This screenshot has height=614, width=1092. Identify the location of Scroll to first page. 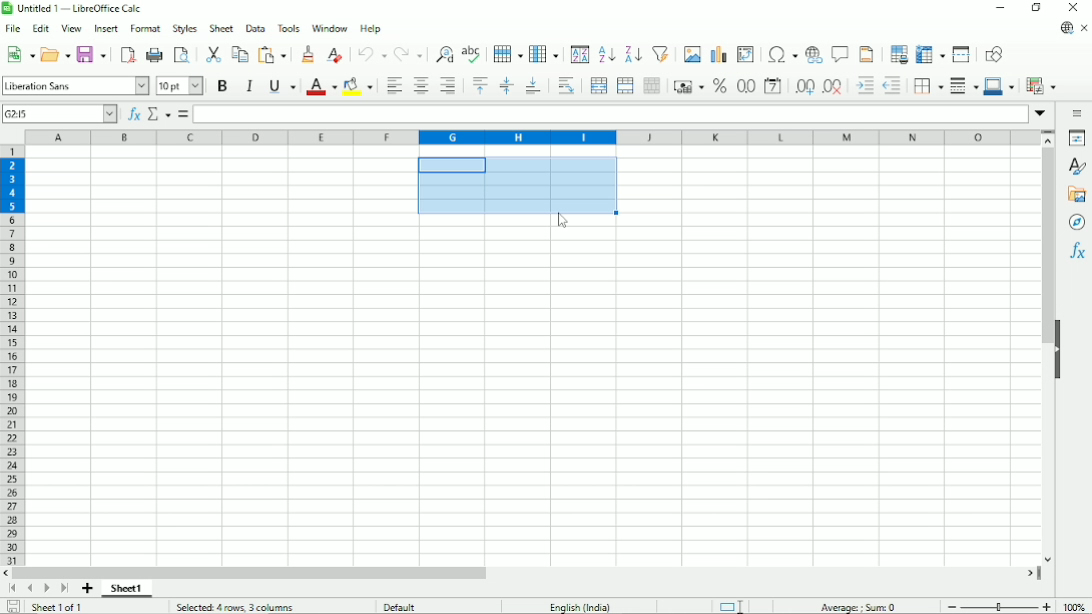
(12, 588).